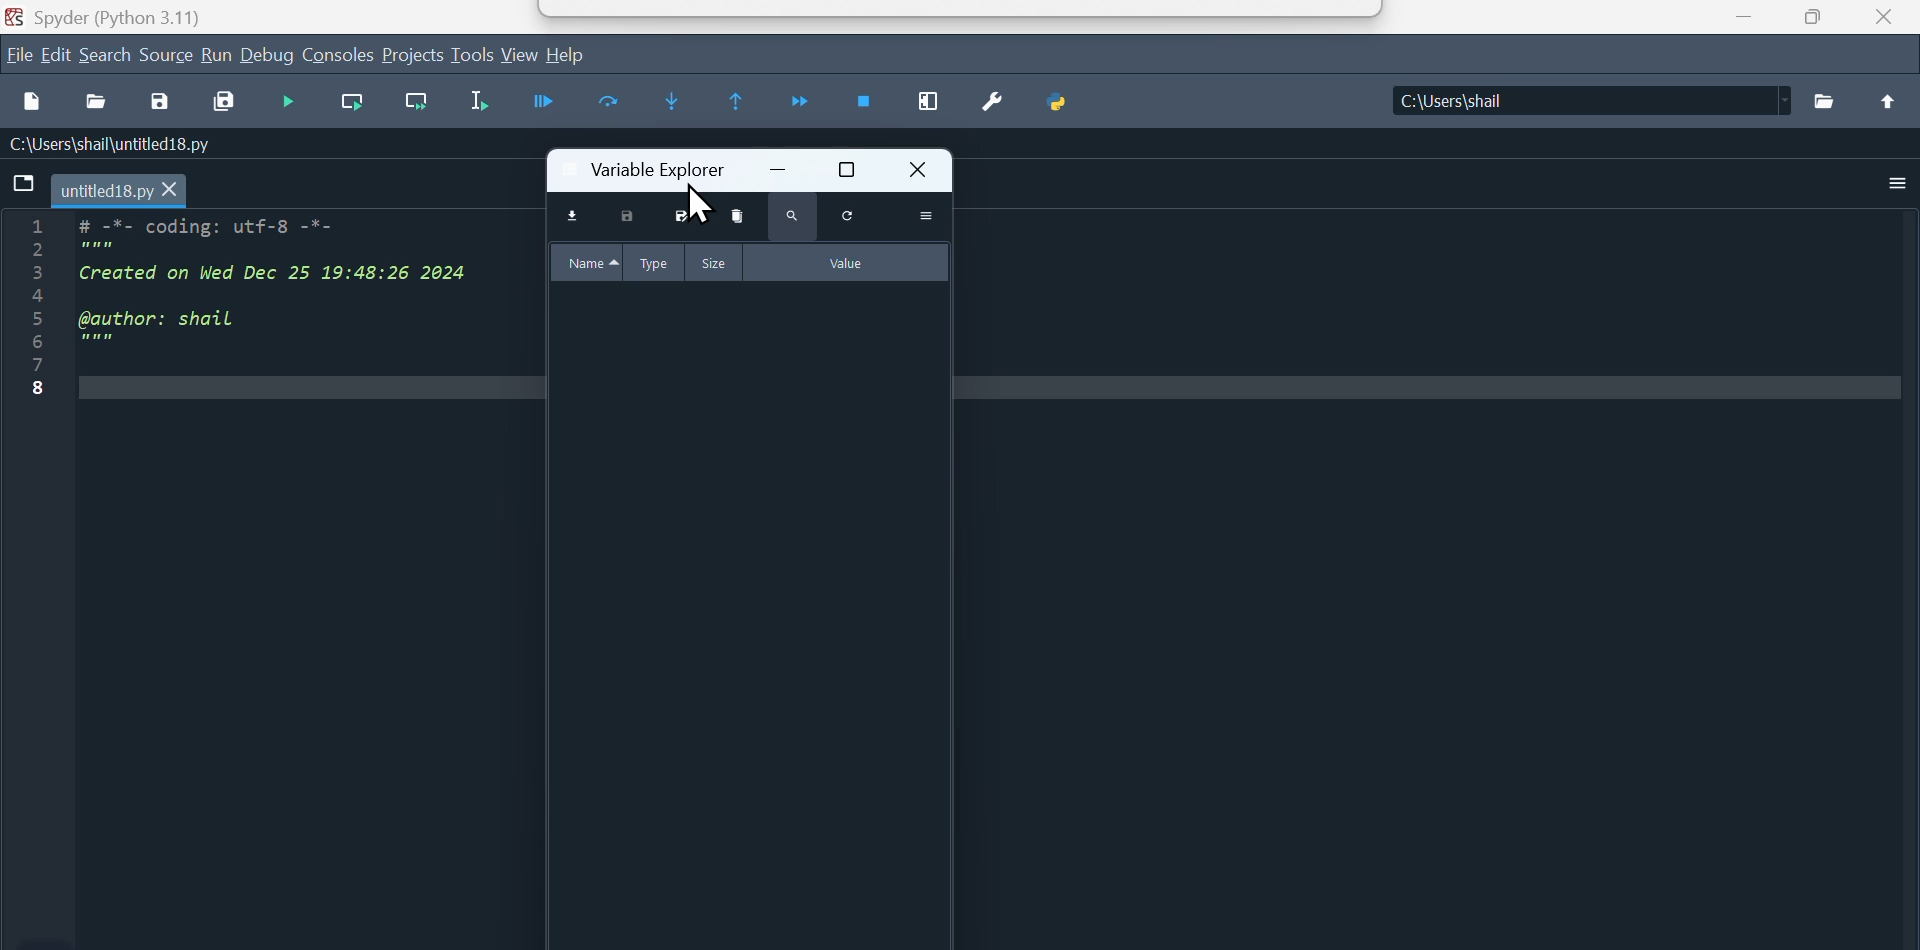 This screenshot has height=950, width=1920. Describe the element at coordinates (1588, 100) in the screenshot. I see `Folder: C:\Users\shail` at that location.